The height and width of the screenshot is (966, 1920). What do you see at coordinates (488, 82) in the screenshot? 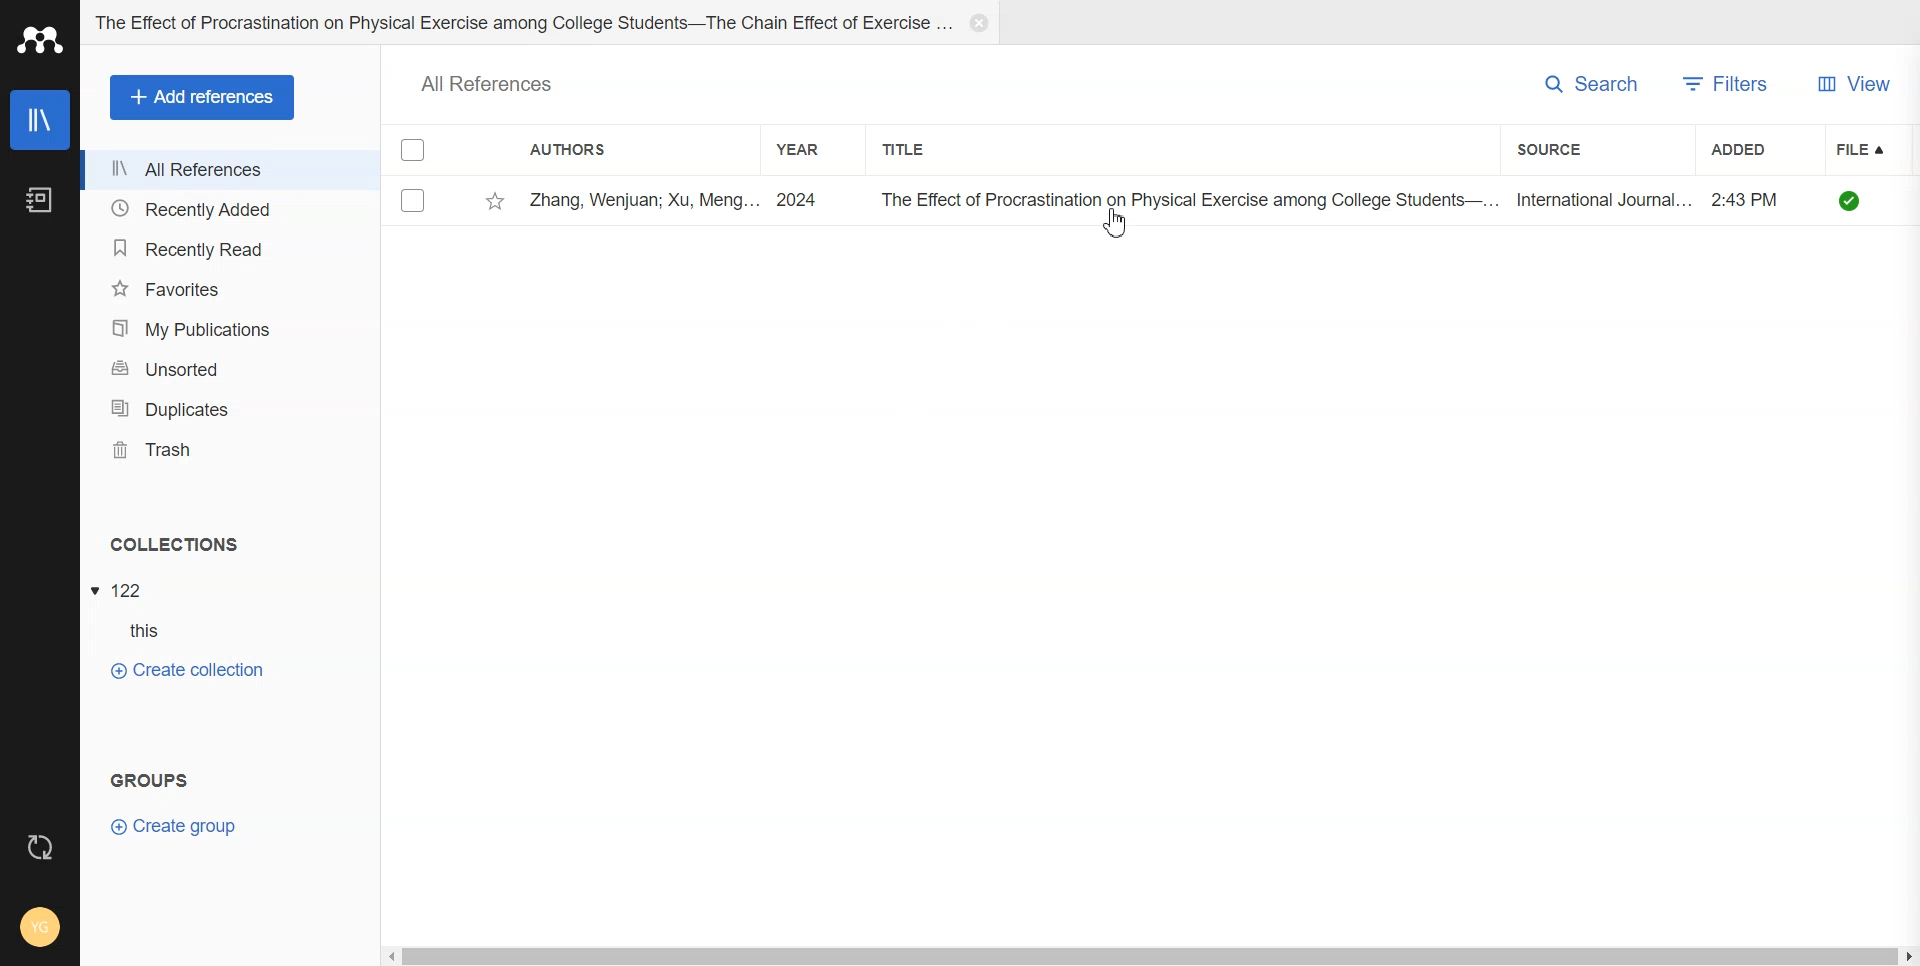
I see `Text` at bounding box center [488, 82].